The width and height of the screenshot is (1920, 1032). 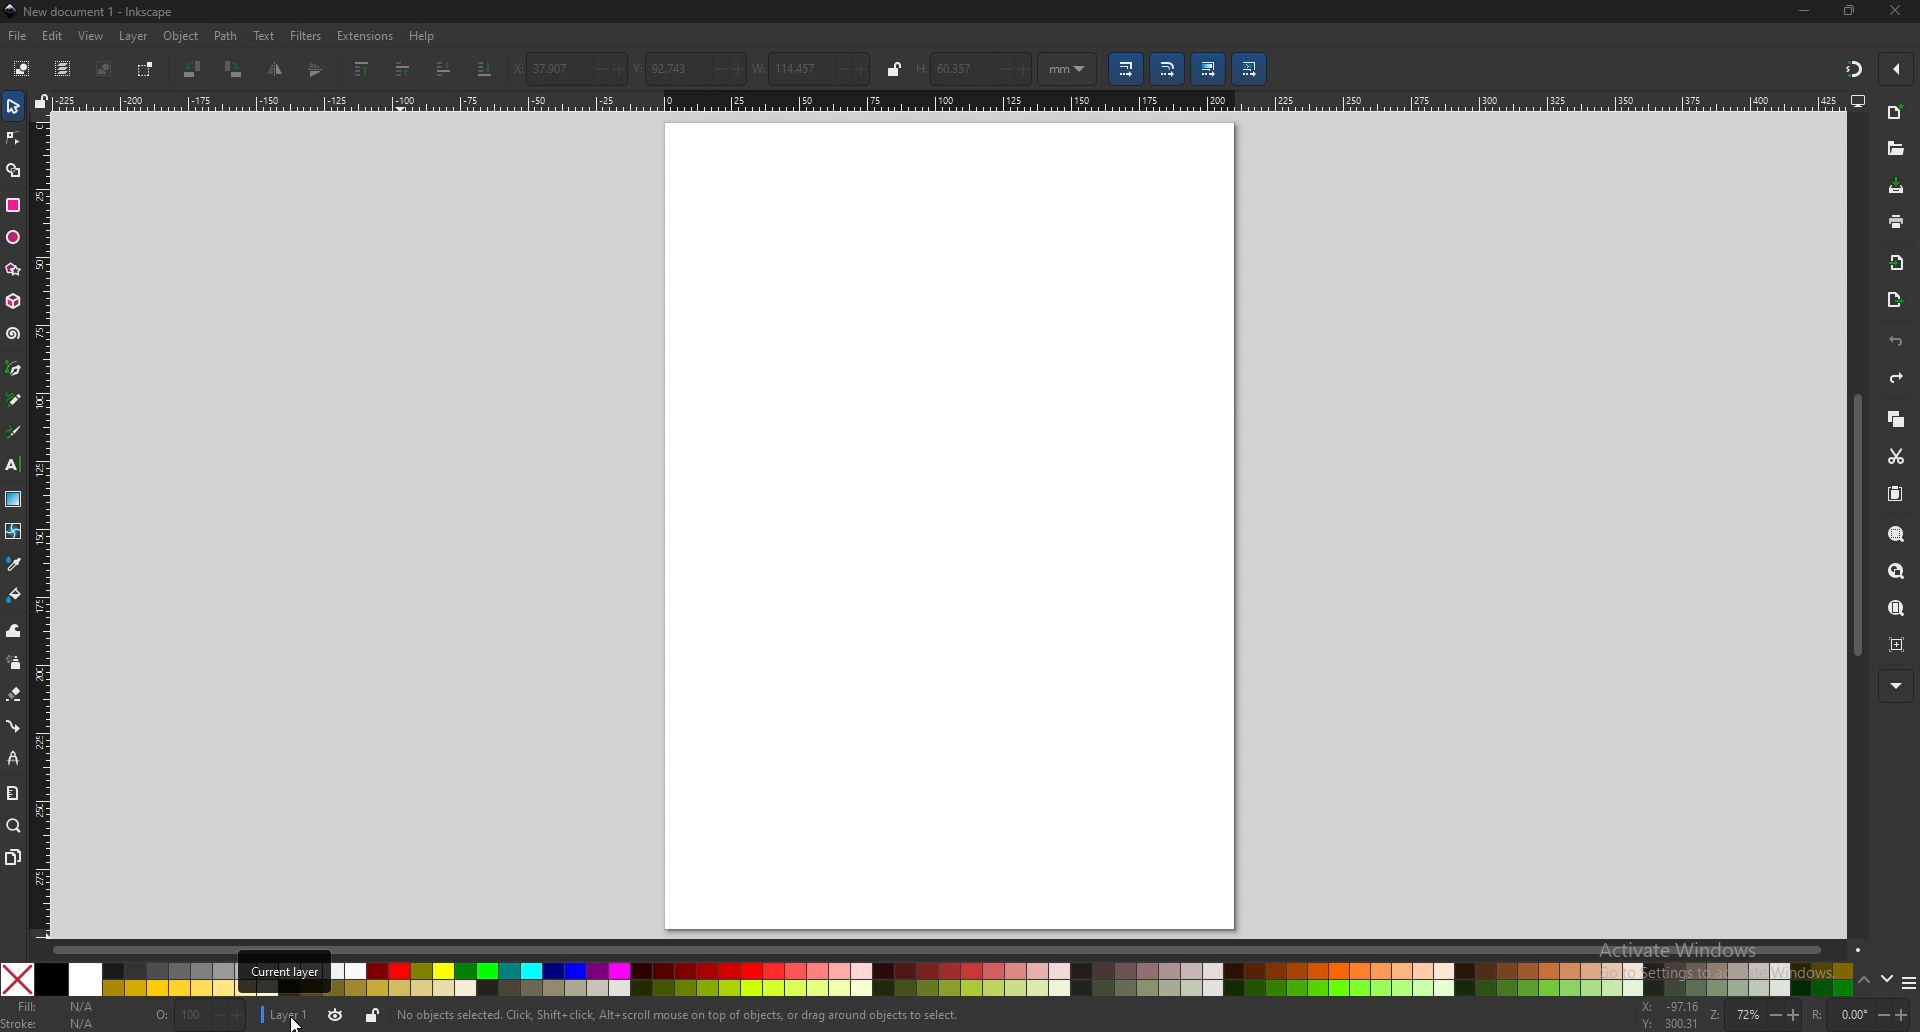 What do you see at coordinates (14, 757) in the screenshot?
I see `lpe` at bounding box center [14, 757].